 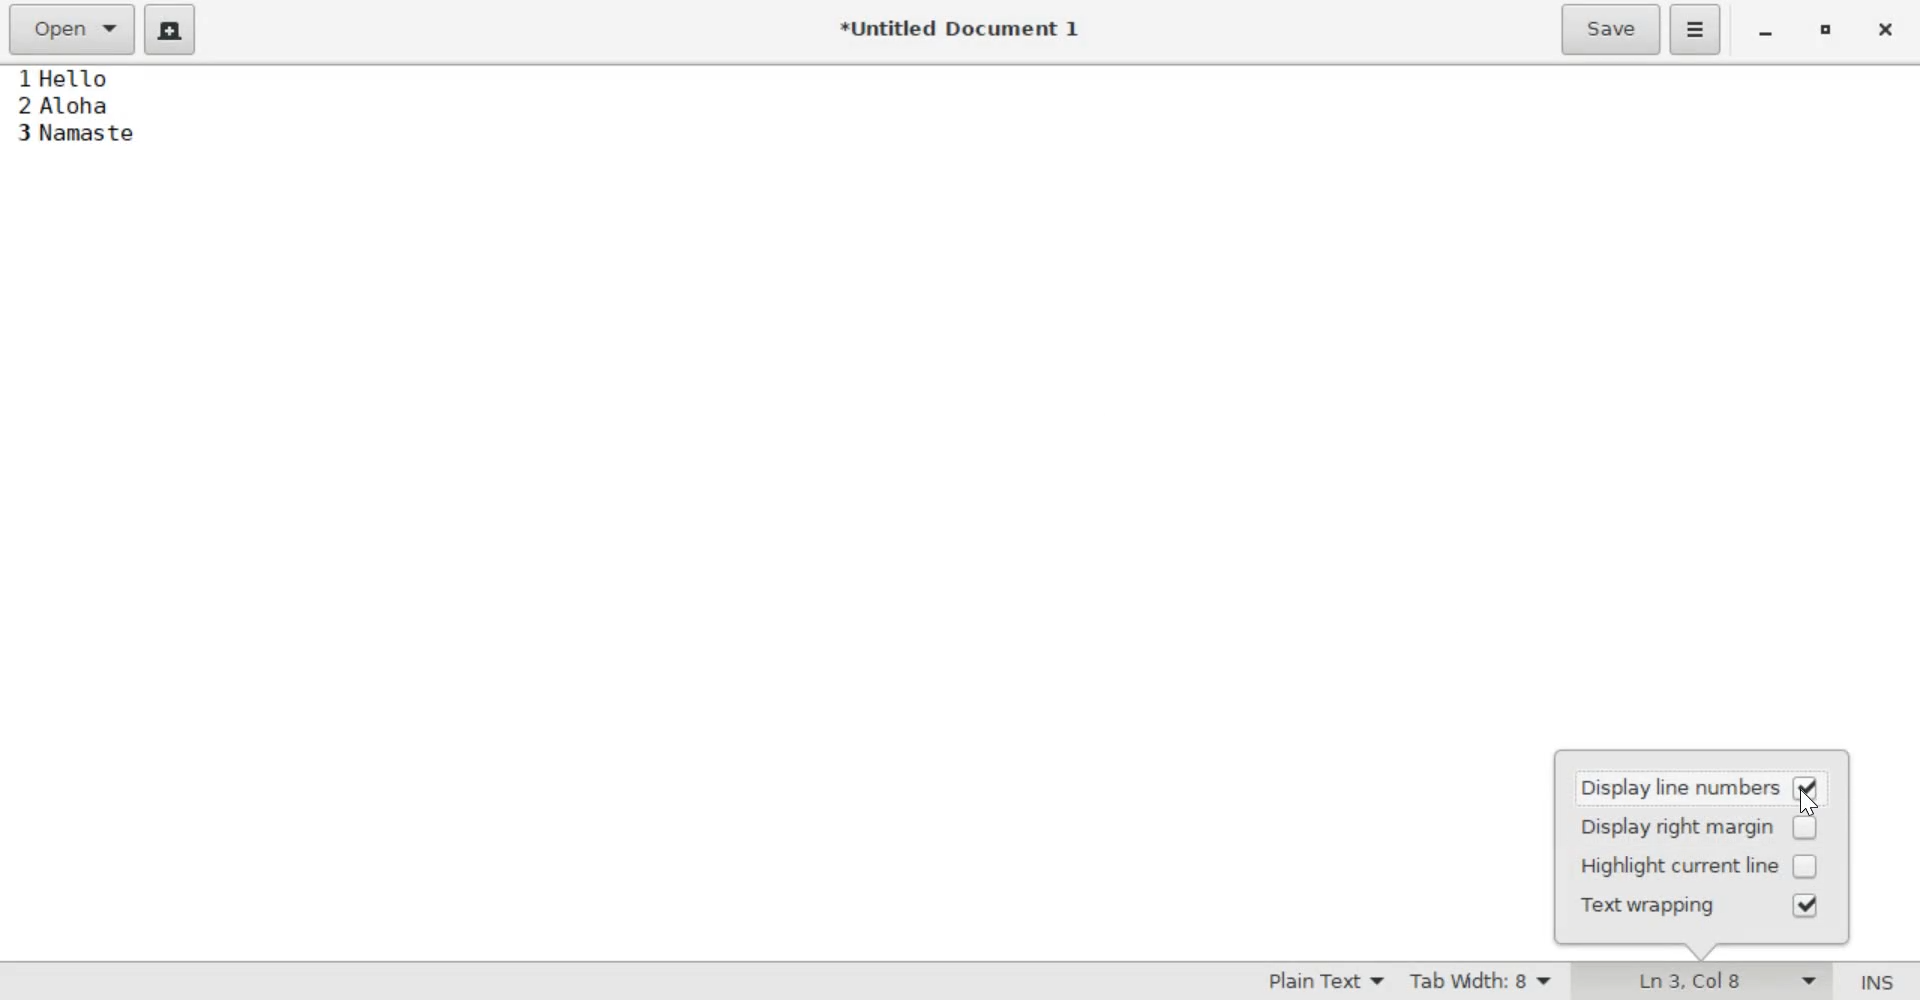 What do you see at coordinates (1696, 829) in the screenshot?
I see `display right margin ` at bounding box center [1696, 829].